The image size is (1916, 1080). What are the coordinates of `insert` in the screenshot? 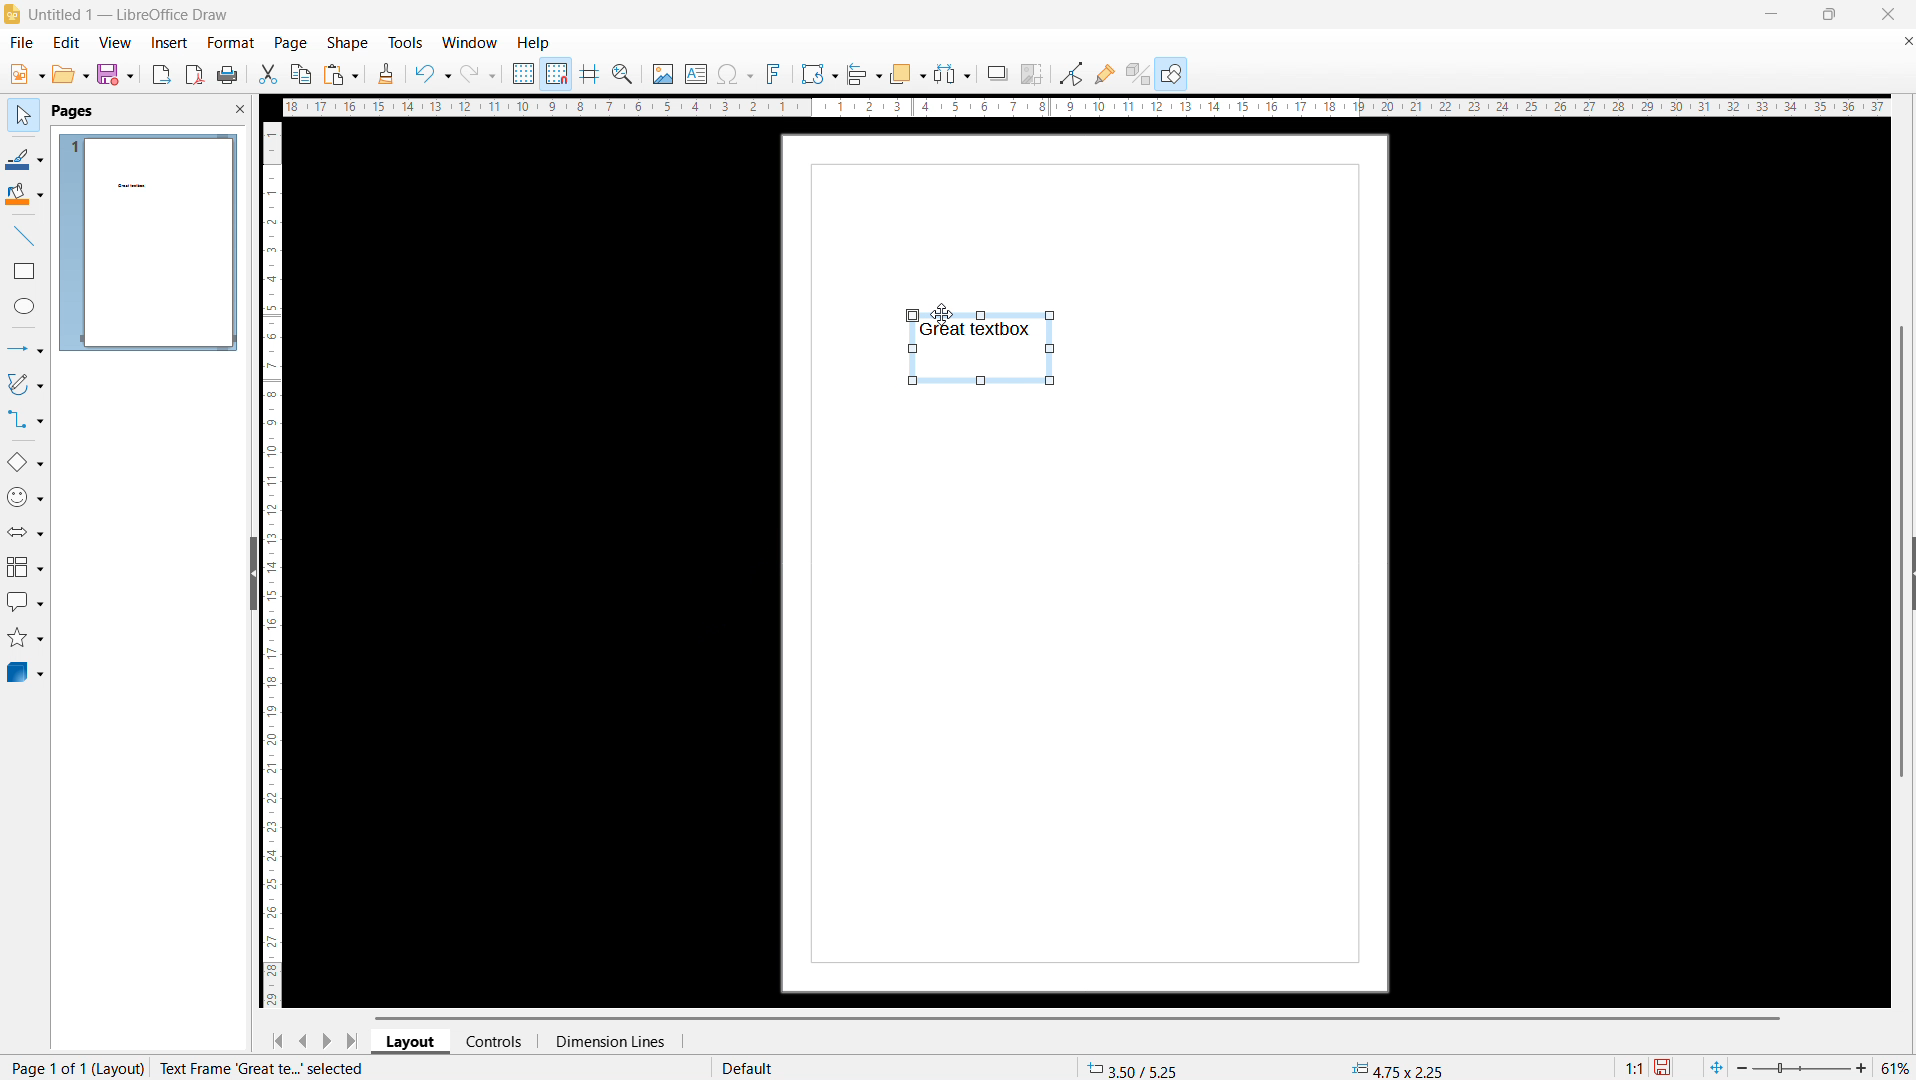 It's located at (168, 43).